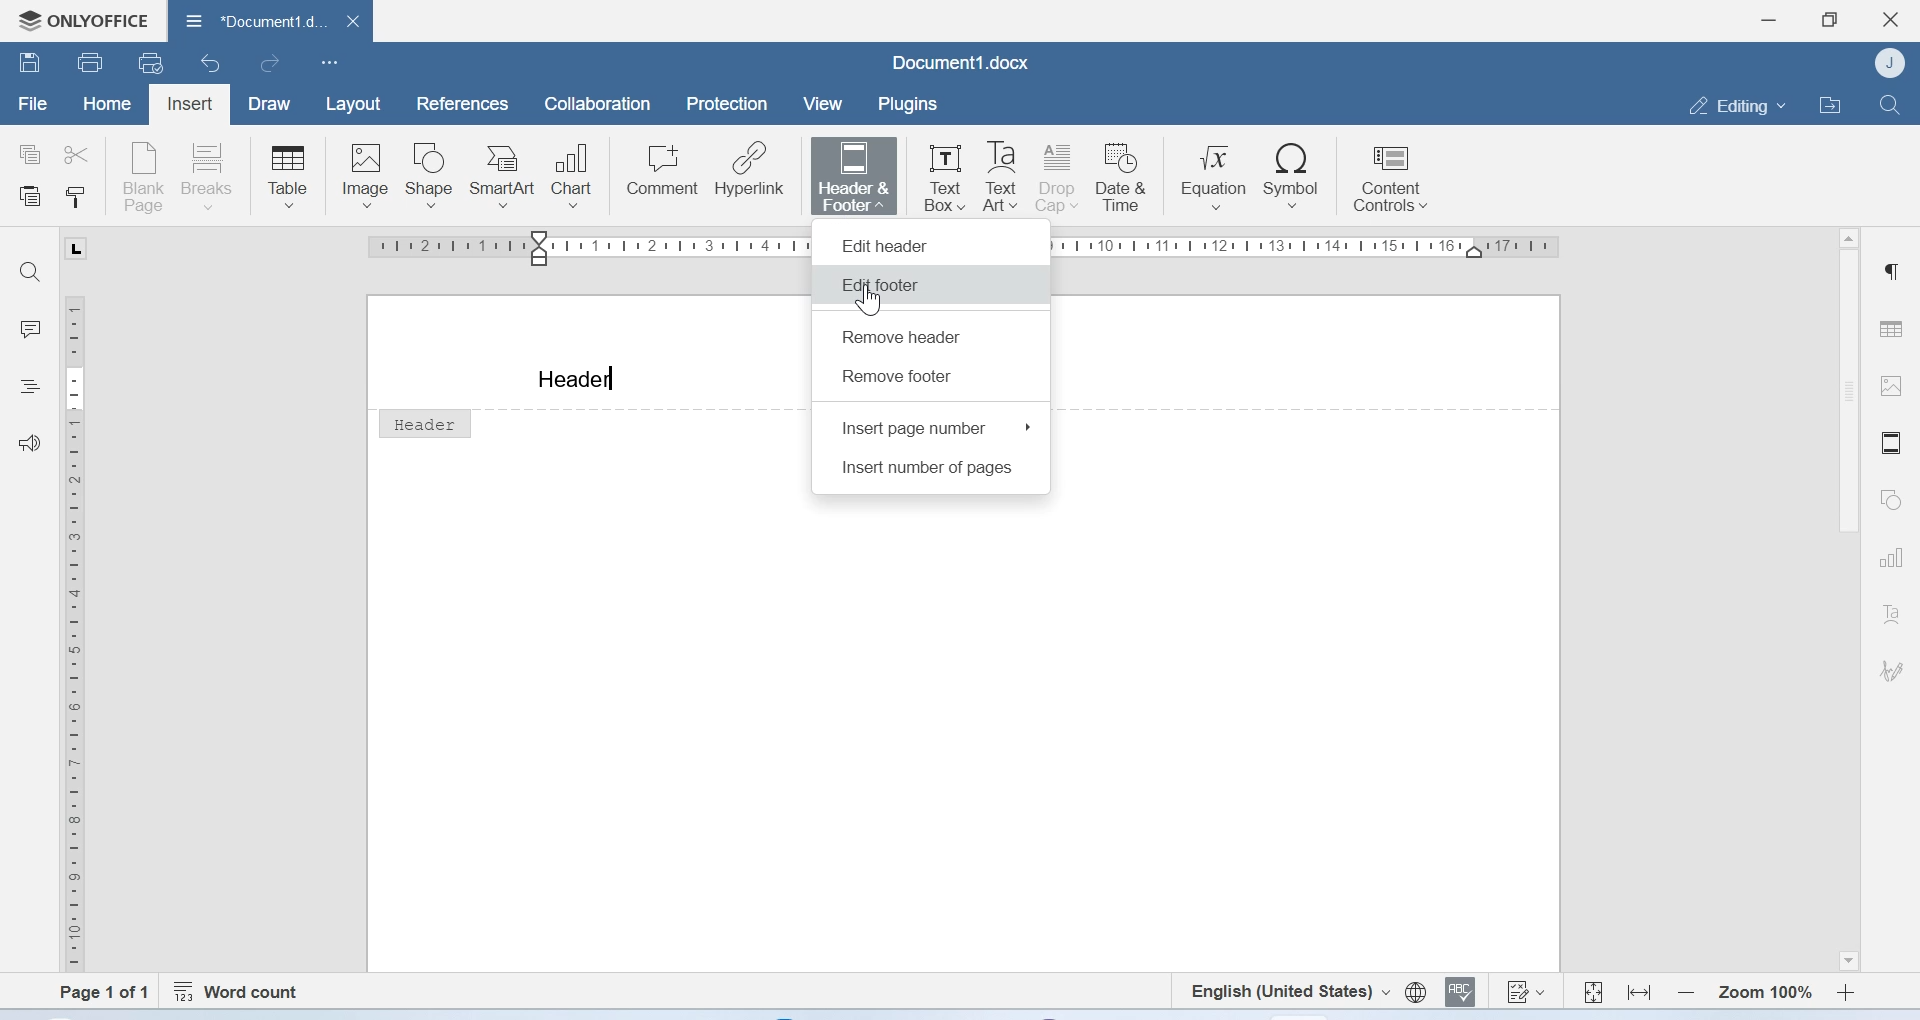  I want to click on Headings, so click(33, 385).